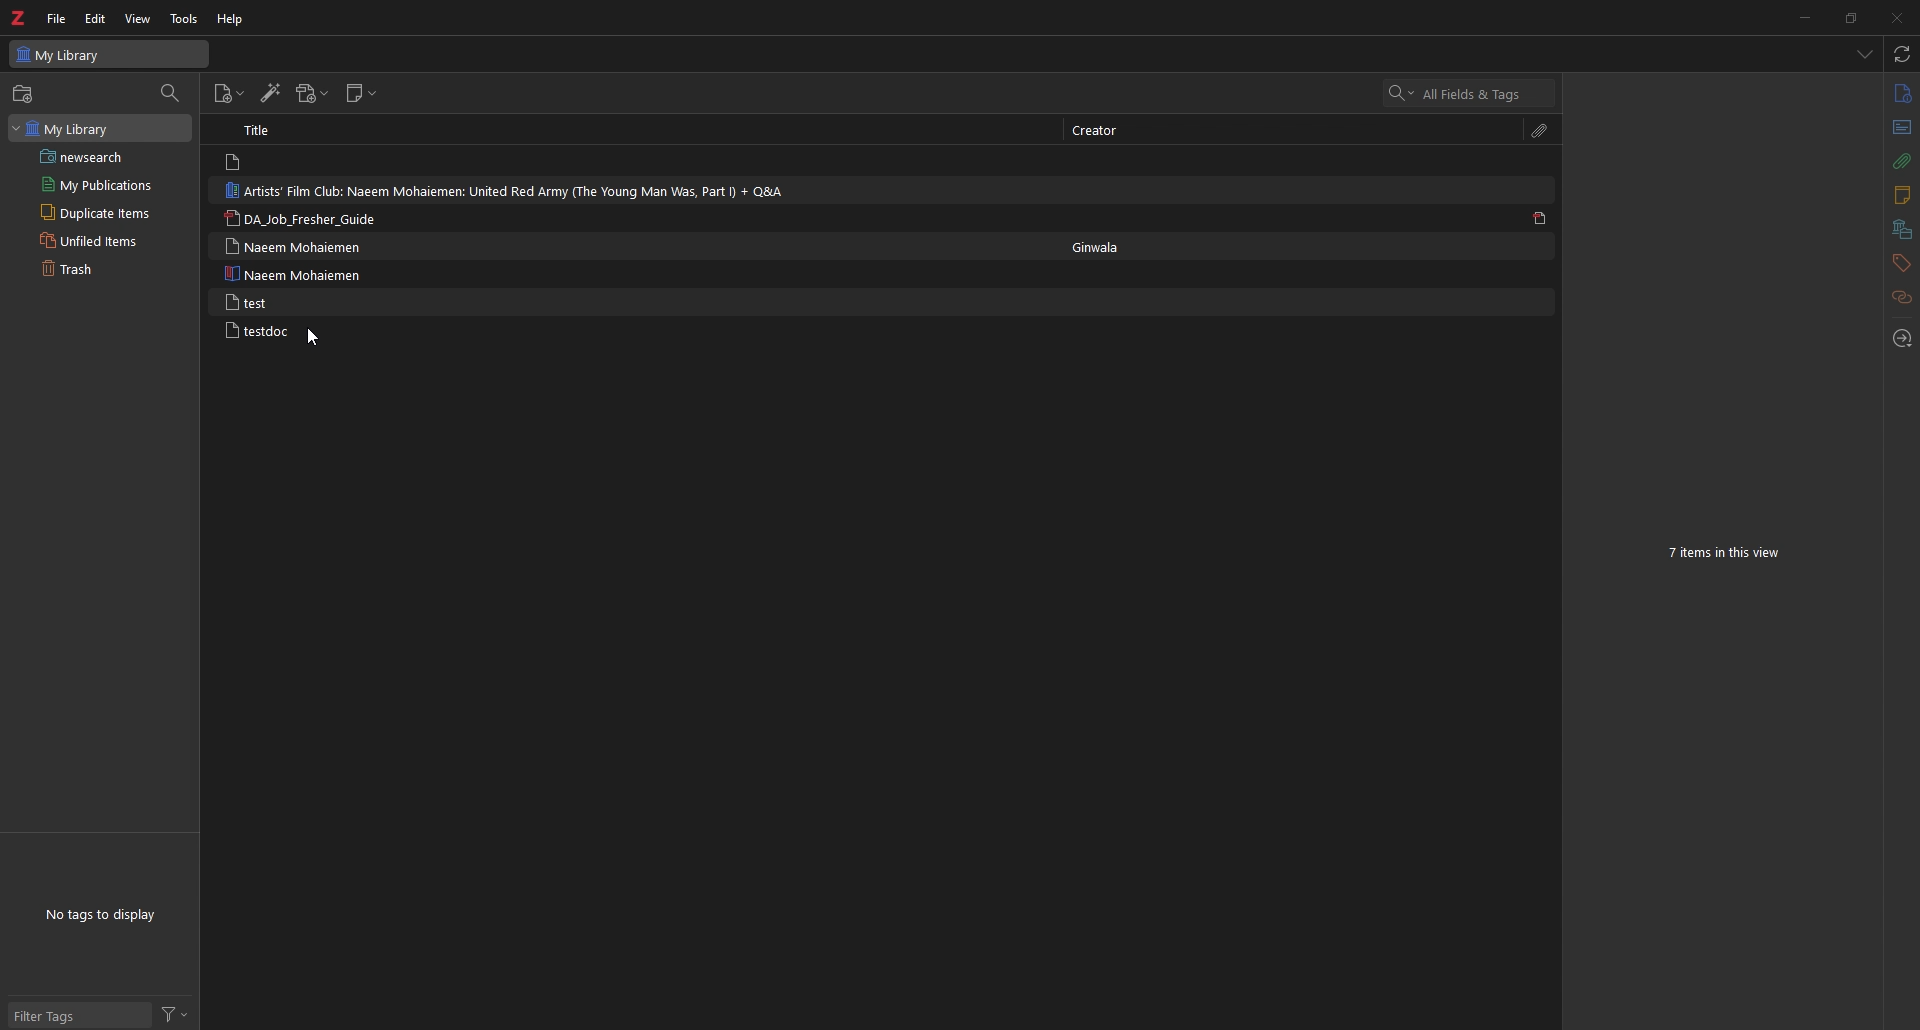 The image size is (1920, 1030). What do you see at coordinates (171, 94) in the screenshot?
I see `filter item` at bounding box center [171, 94].